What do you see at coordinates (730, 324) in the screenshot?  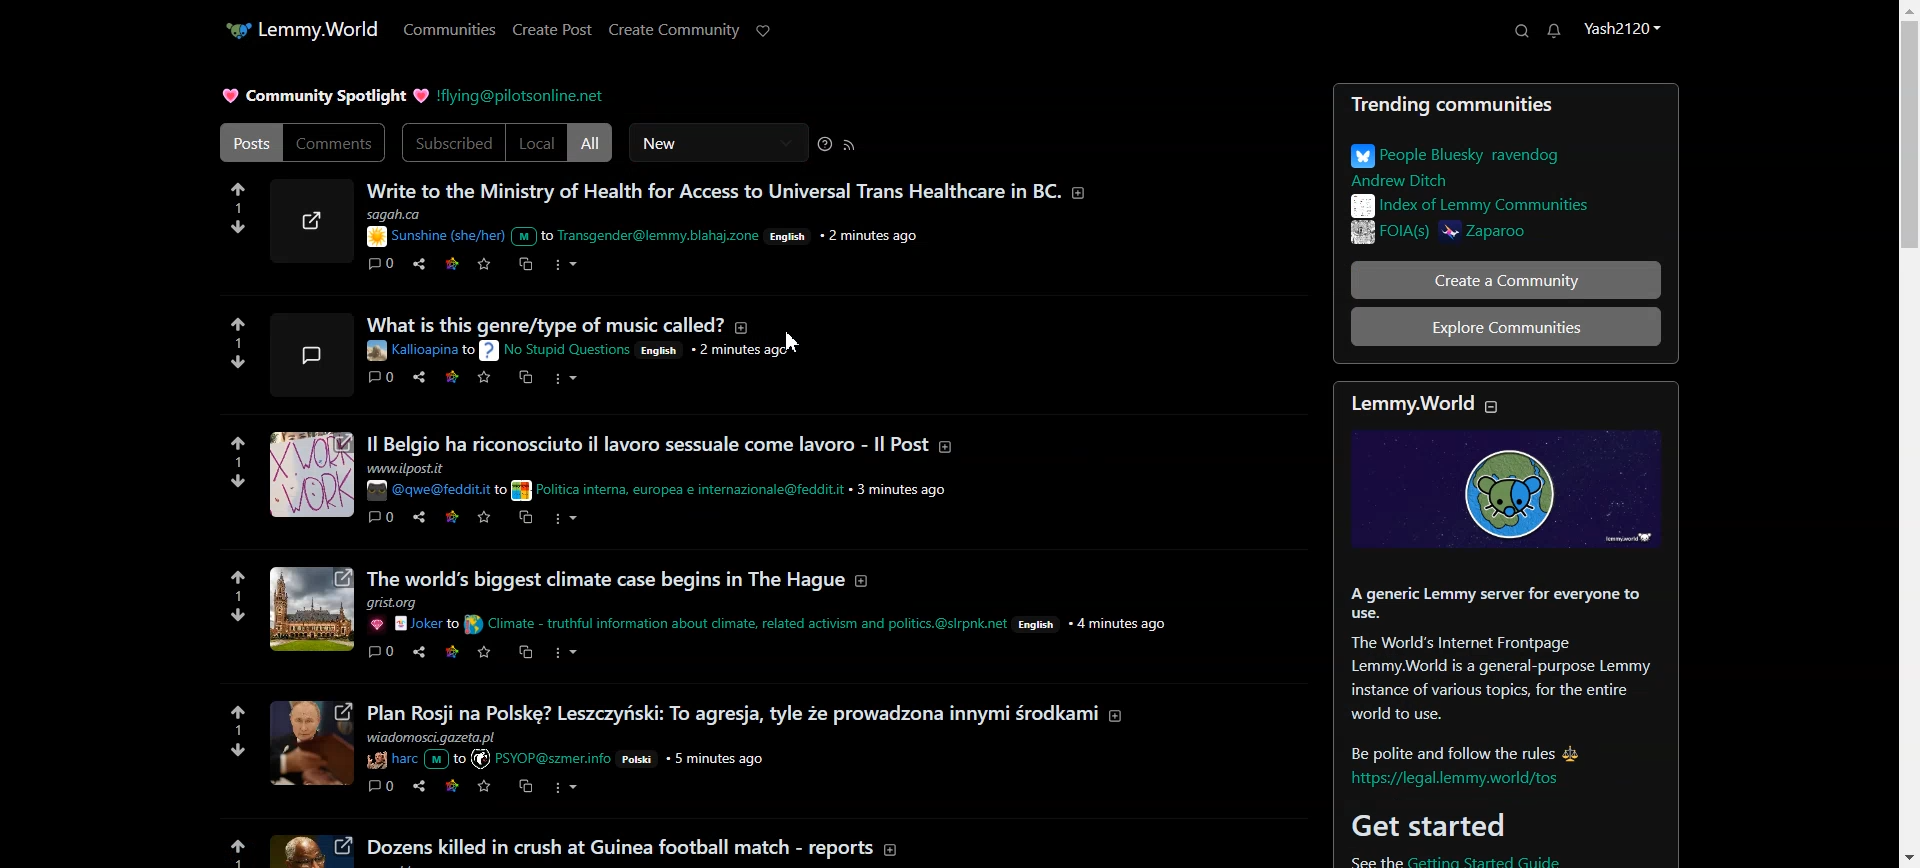 I see `§ LE PRINCIPE DE CONDORCE! (£/42) Macron a-t-1l ete mal elu 7 - Grain de philo #9` at bounding box center [730, 324].